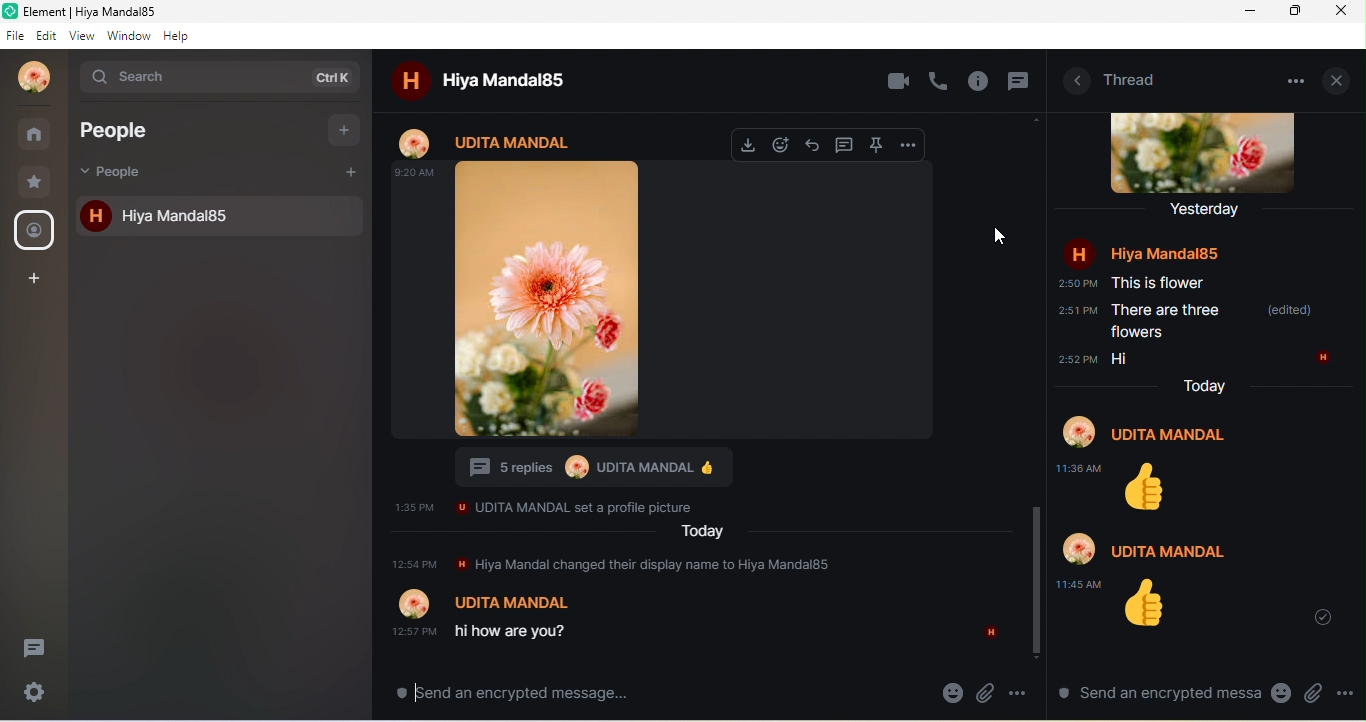 The width and height of the screenshot is (1366, 722). What do you see at coordinates (647, 565) in the screenshot?
I see `Hiya Mandal changed their display name to Hiya Mandal85` at bounding box center [647, 565].